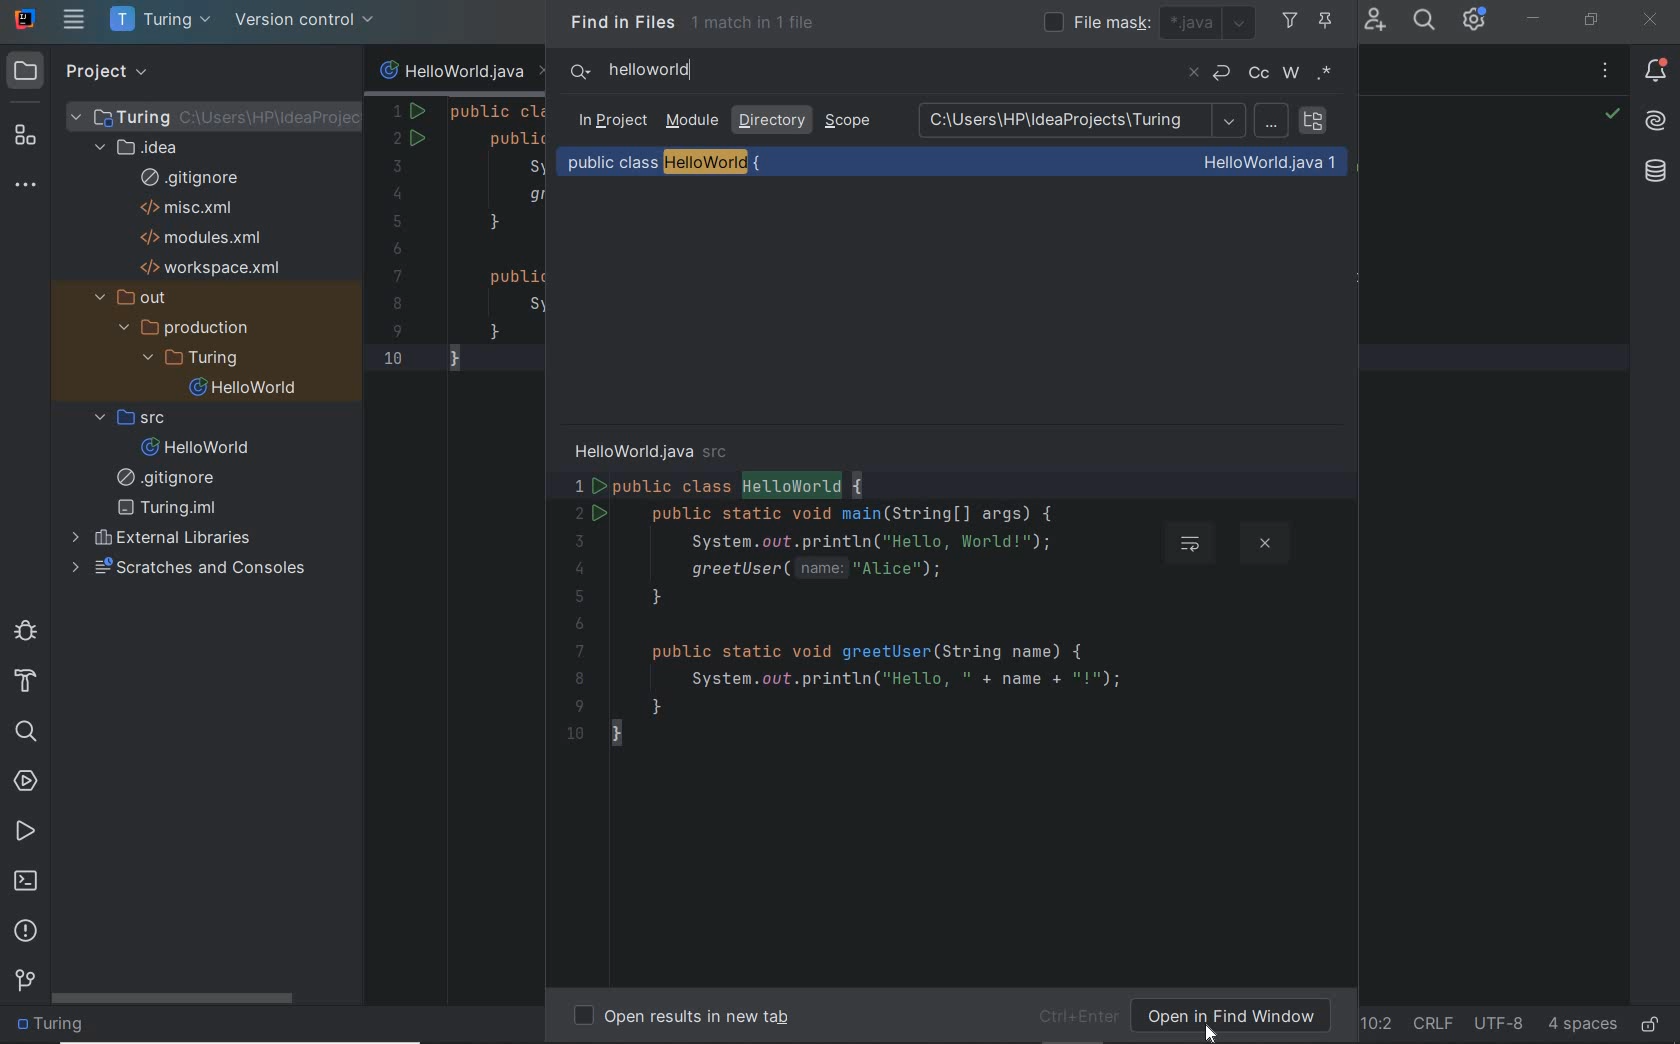  I want to click on misc.xml, so click(192, 207).